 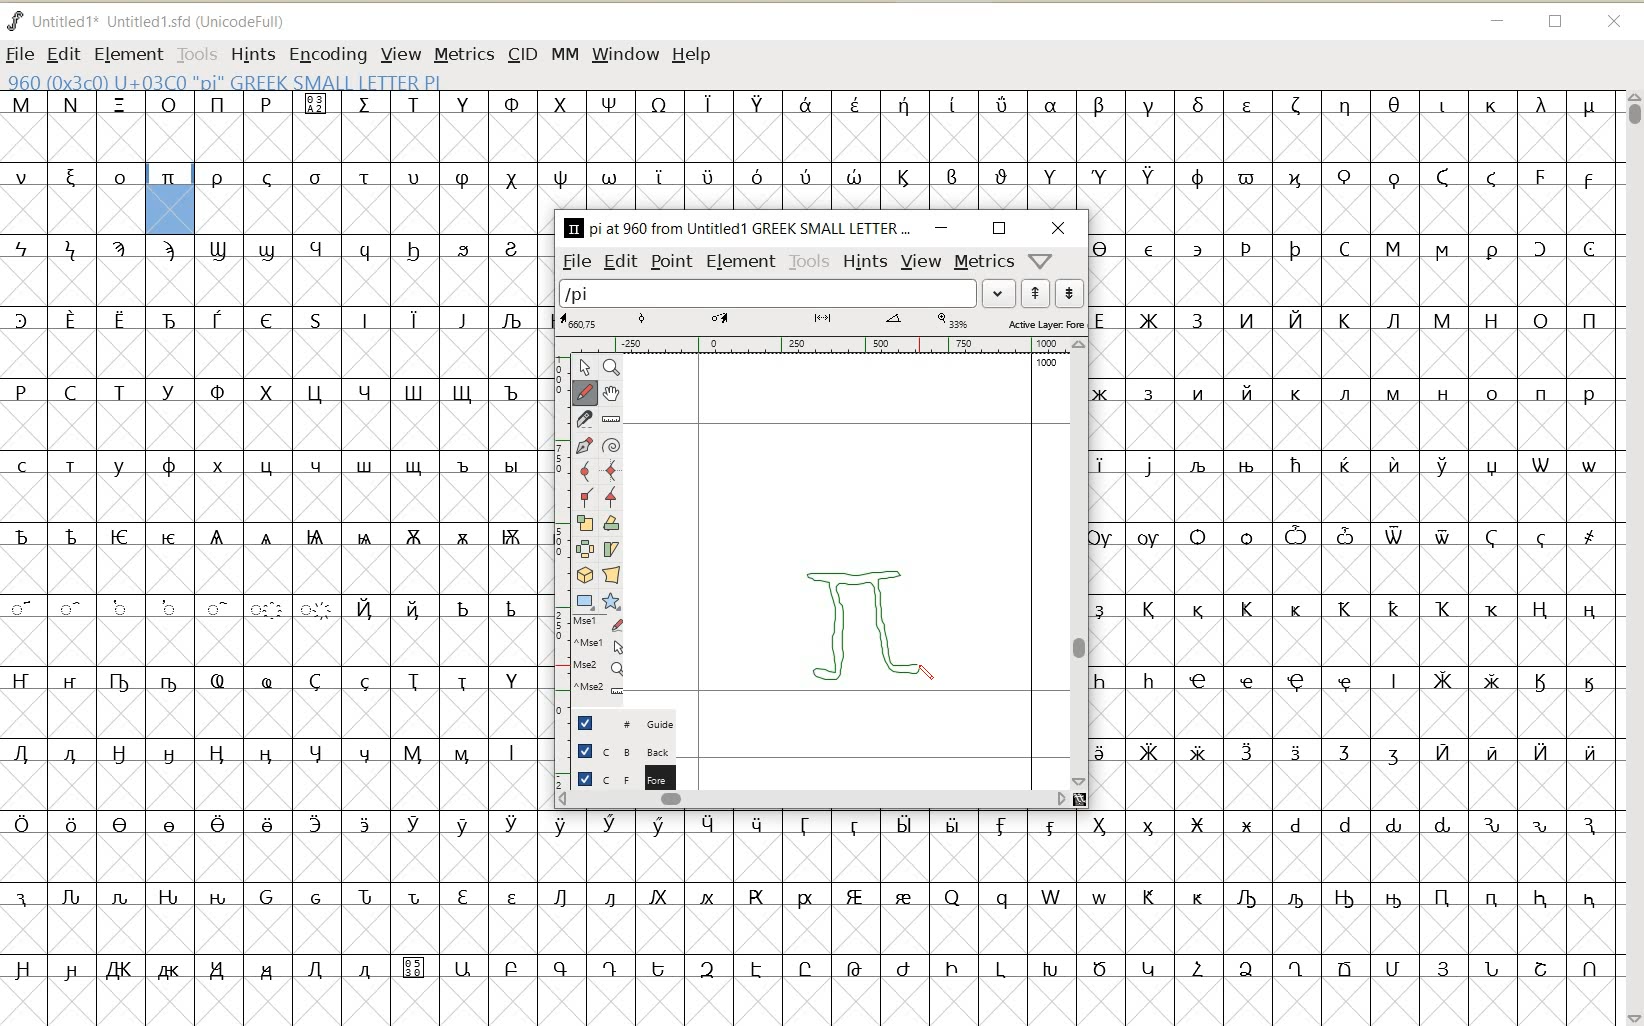 I want to click on HELP, so click(x=694, y=53).